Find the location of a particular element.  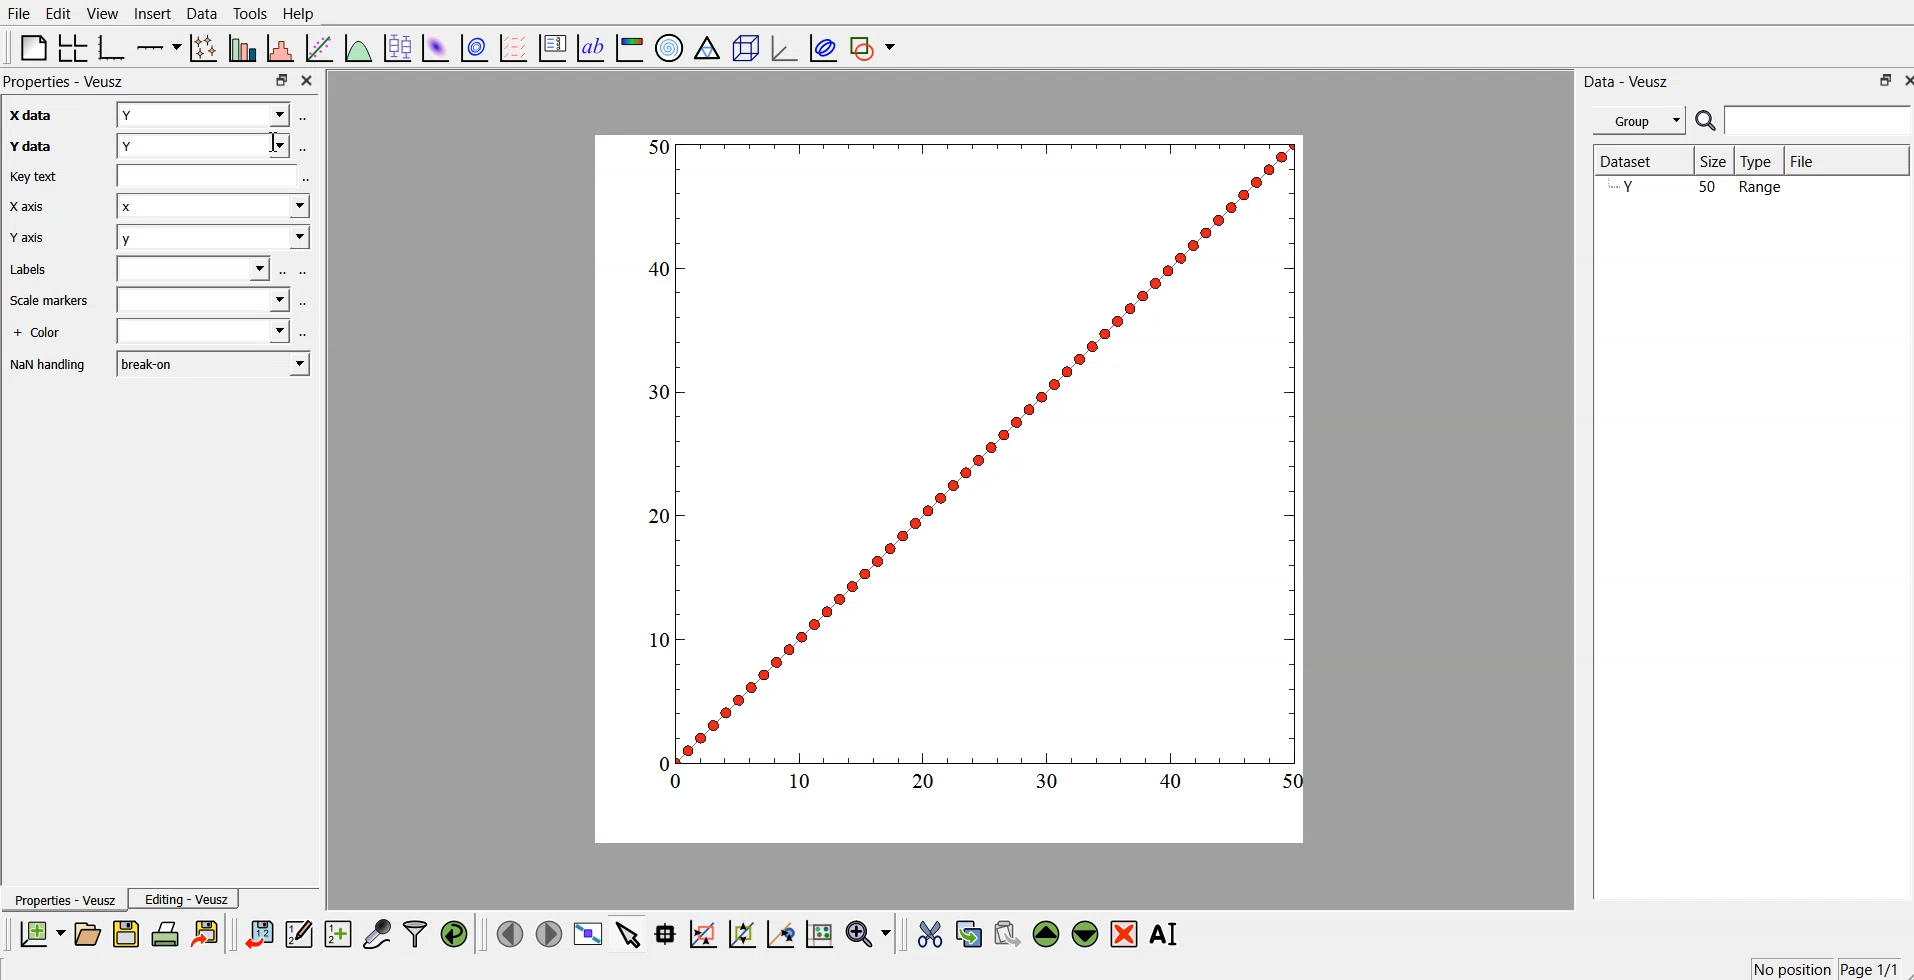

move to previous page is located at coordinates (511, 933).